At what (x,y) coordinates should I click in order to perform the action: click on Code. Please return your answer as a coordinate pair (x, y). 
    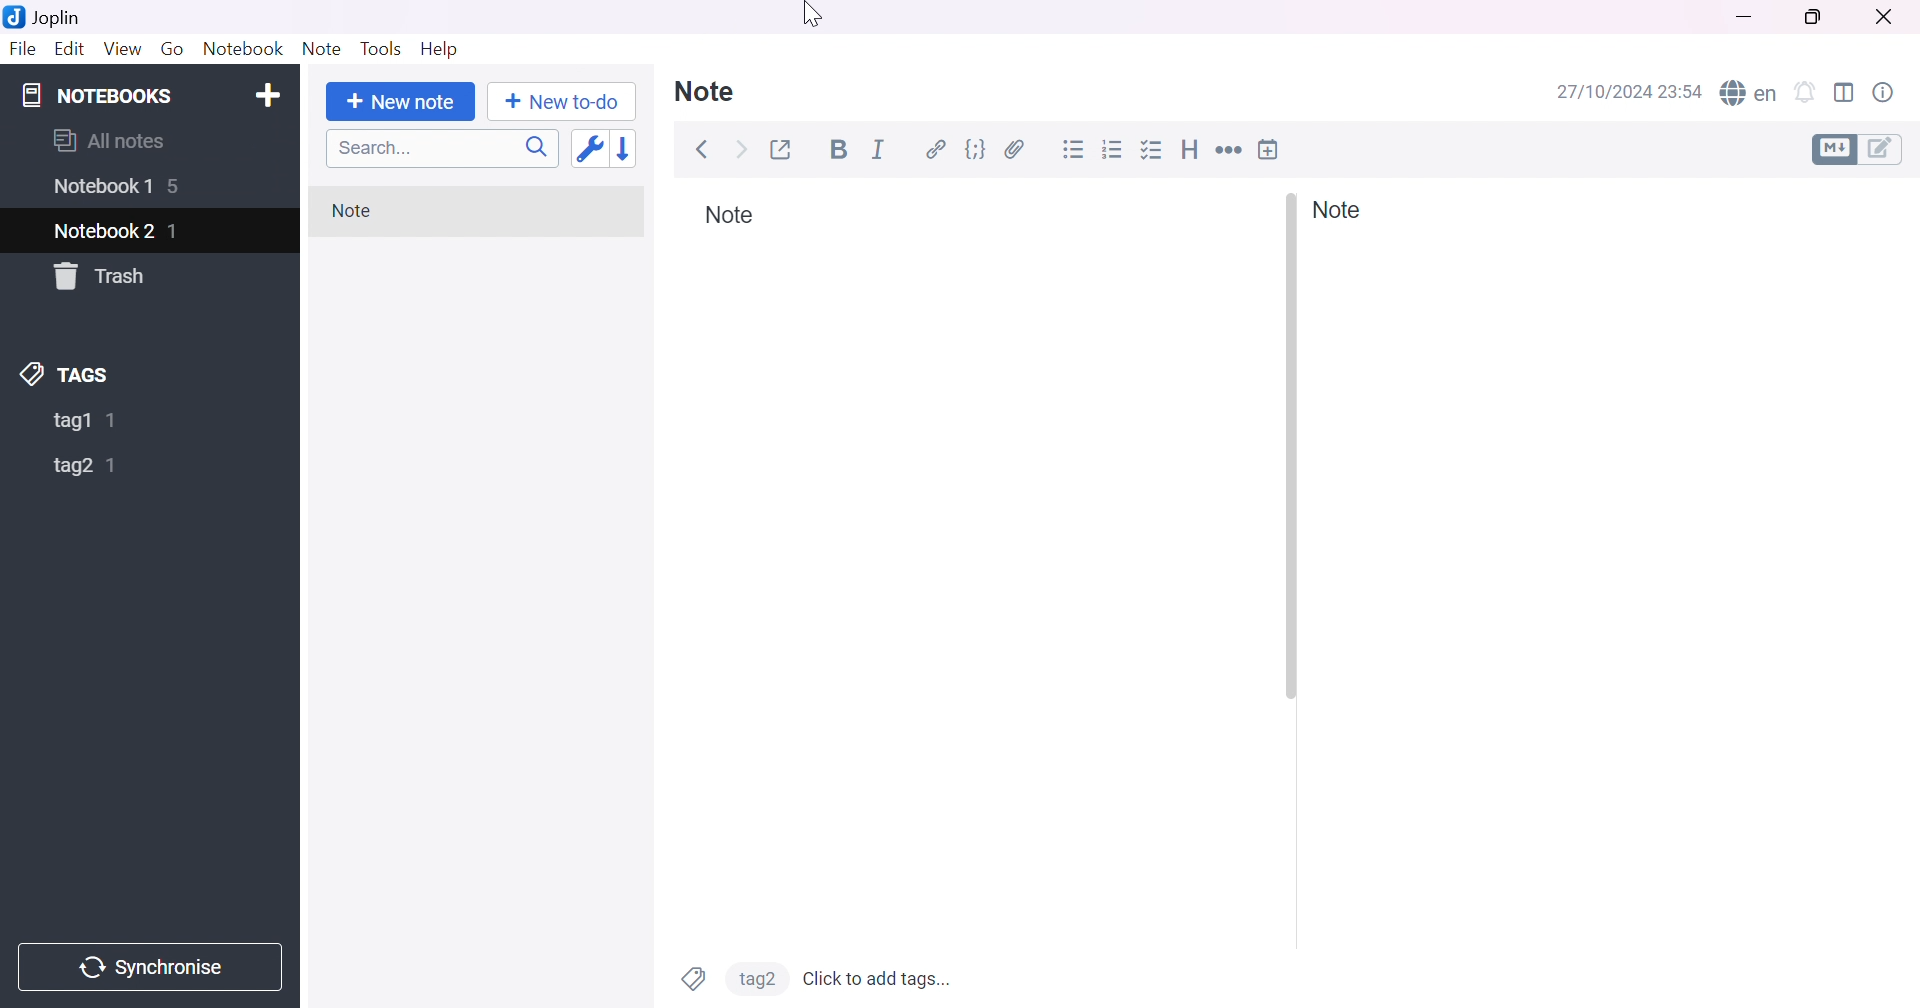
    Looking at the image, I should click on (977, 153).